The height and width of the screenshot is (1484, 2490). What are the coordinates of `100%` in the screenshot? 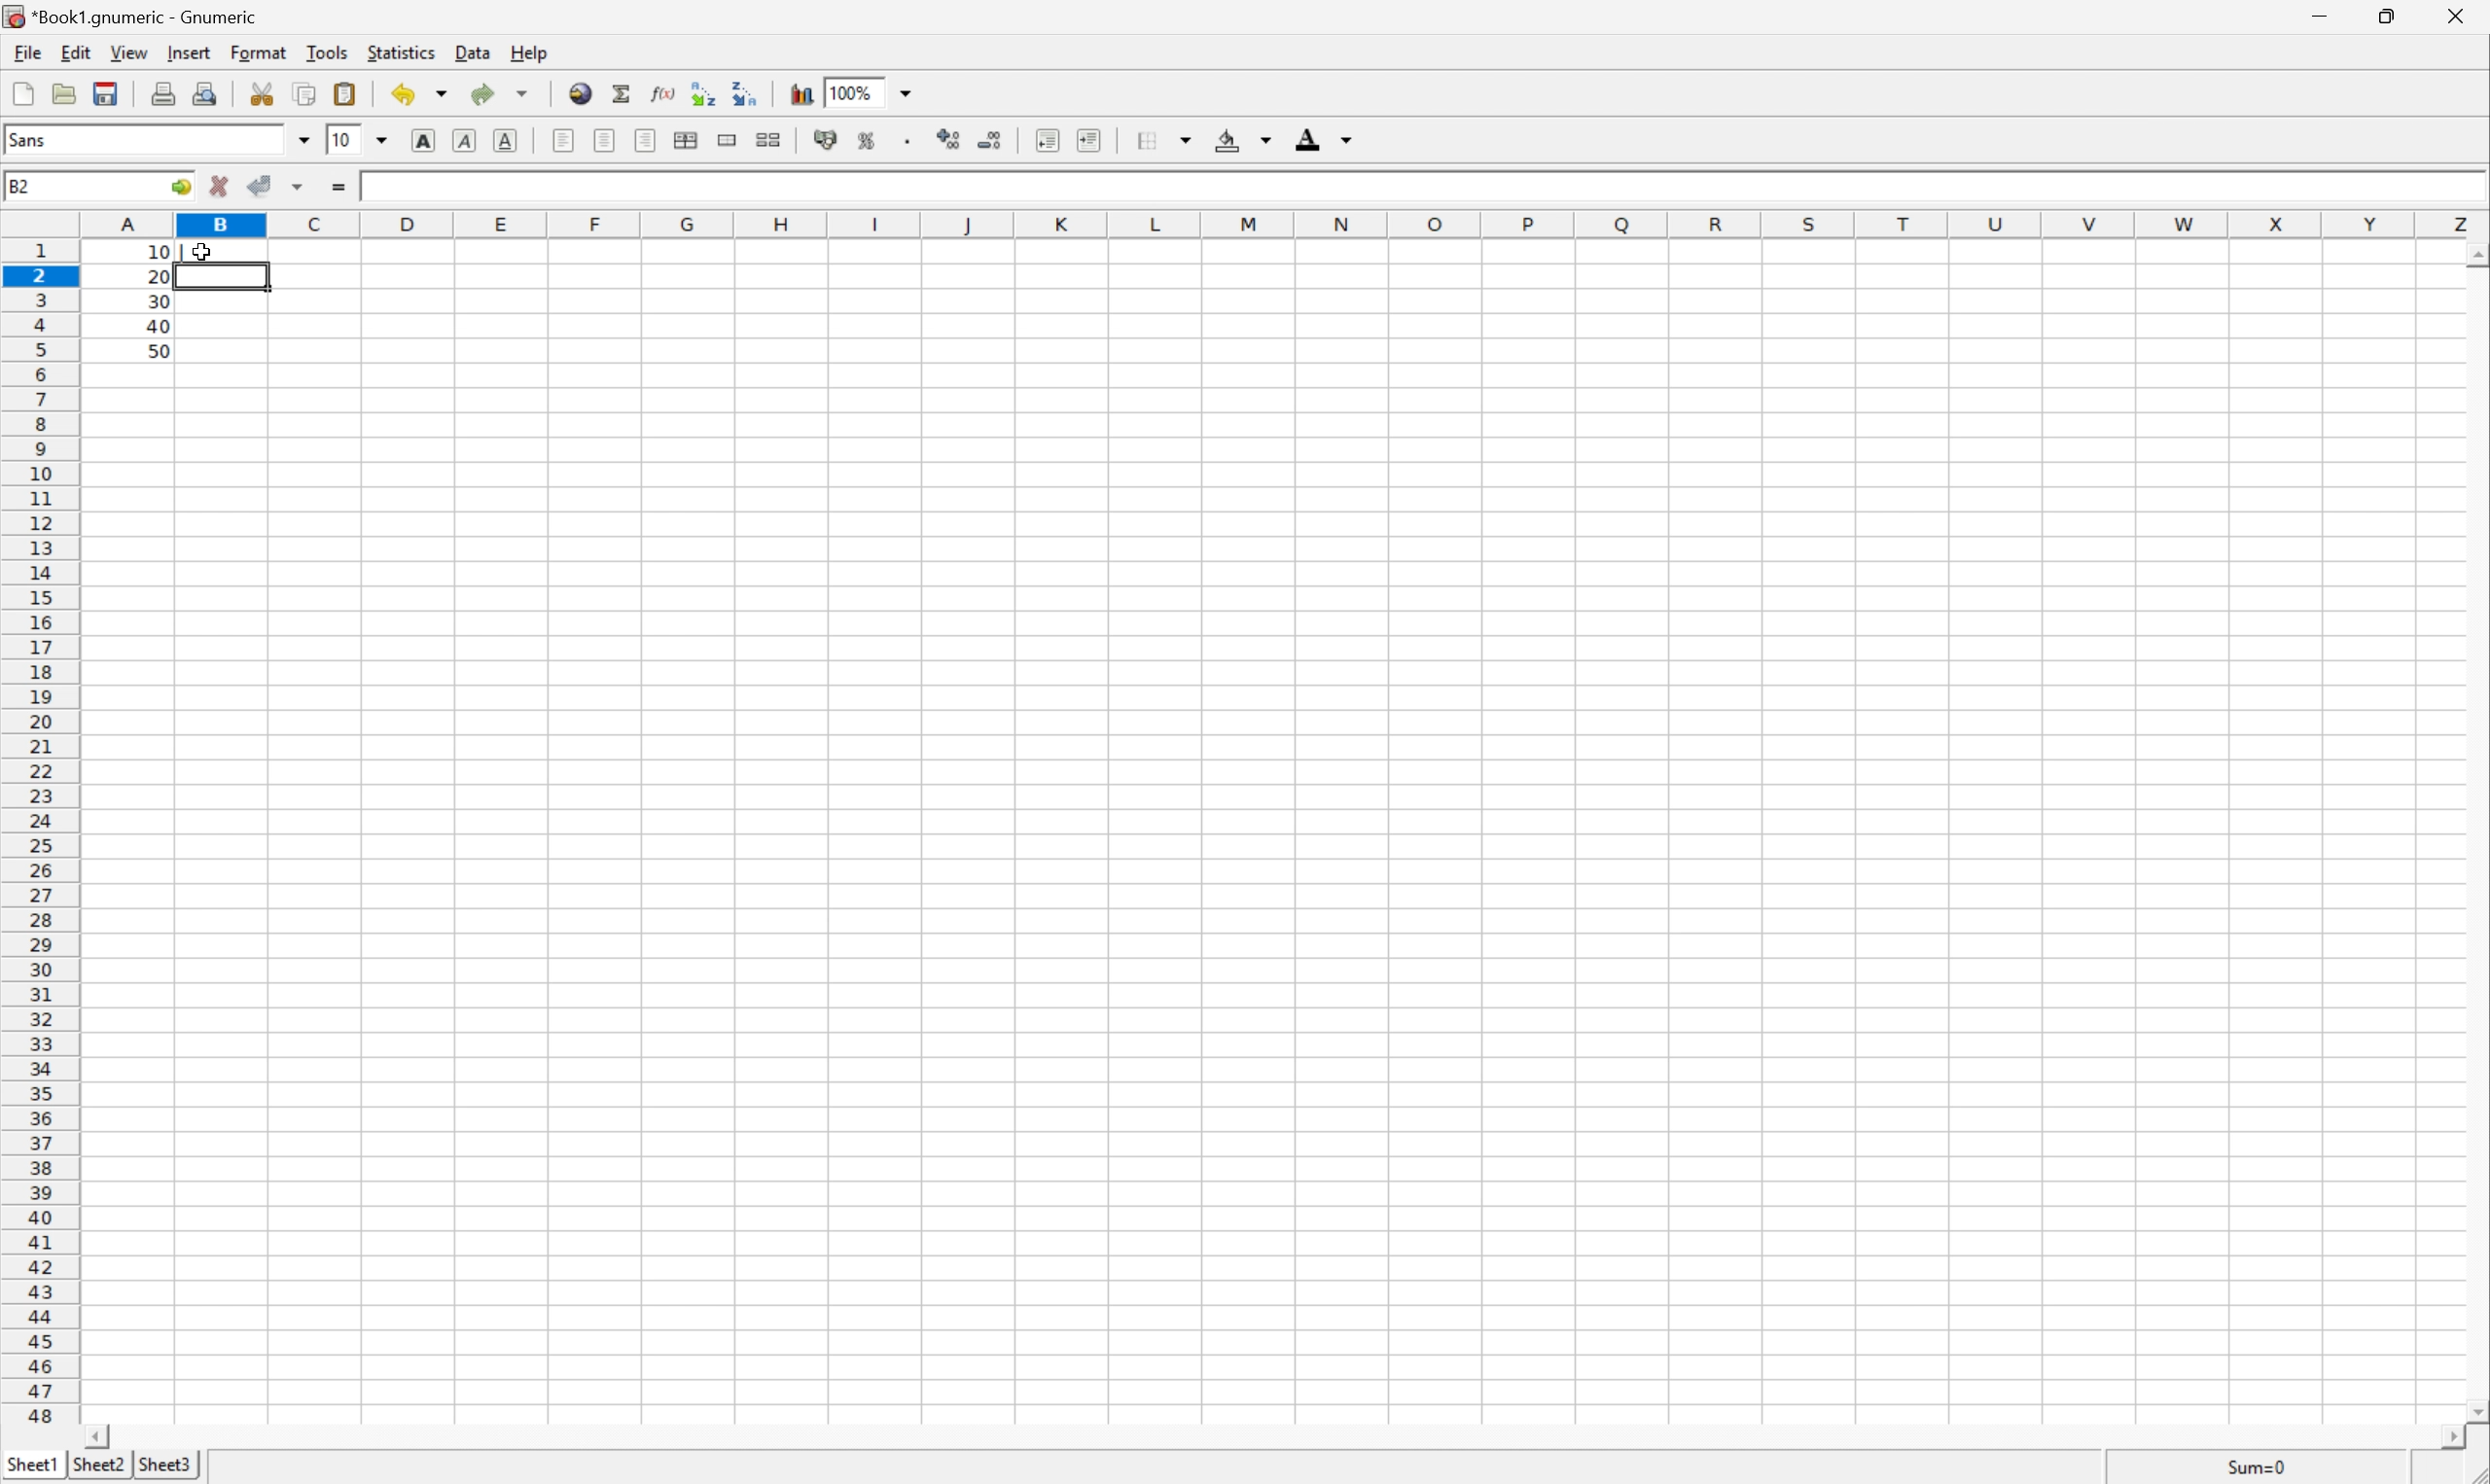 It's located at (853, 92).